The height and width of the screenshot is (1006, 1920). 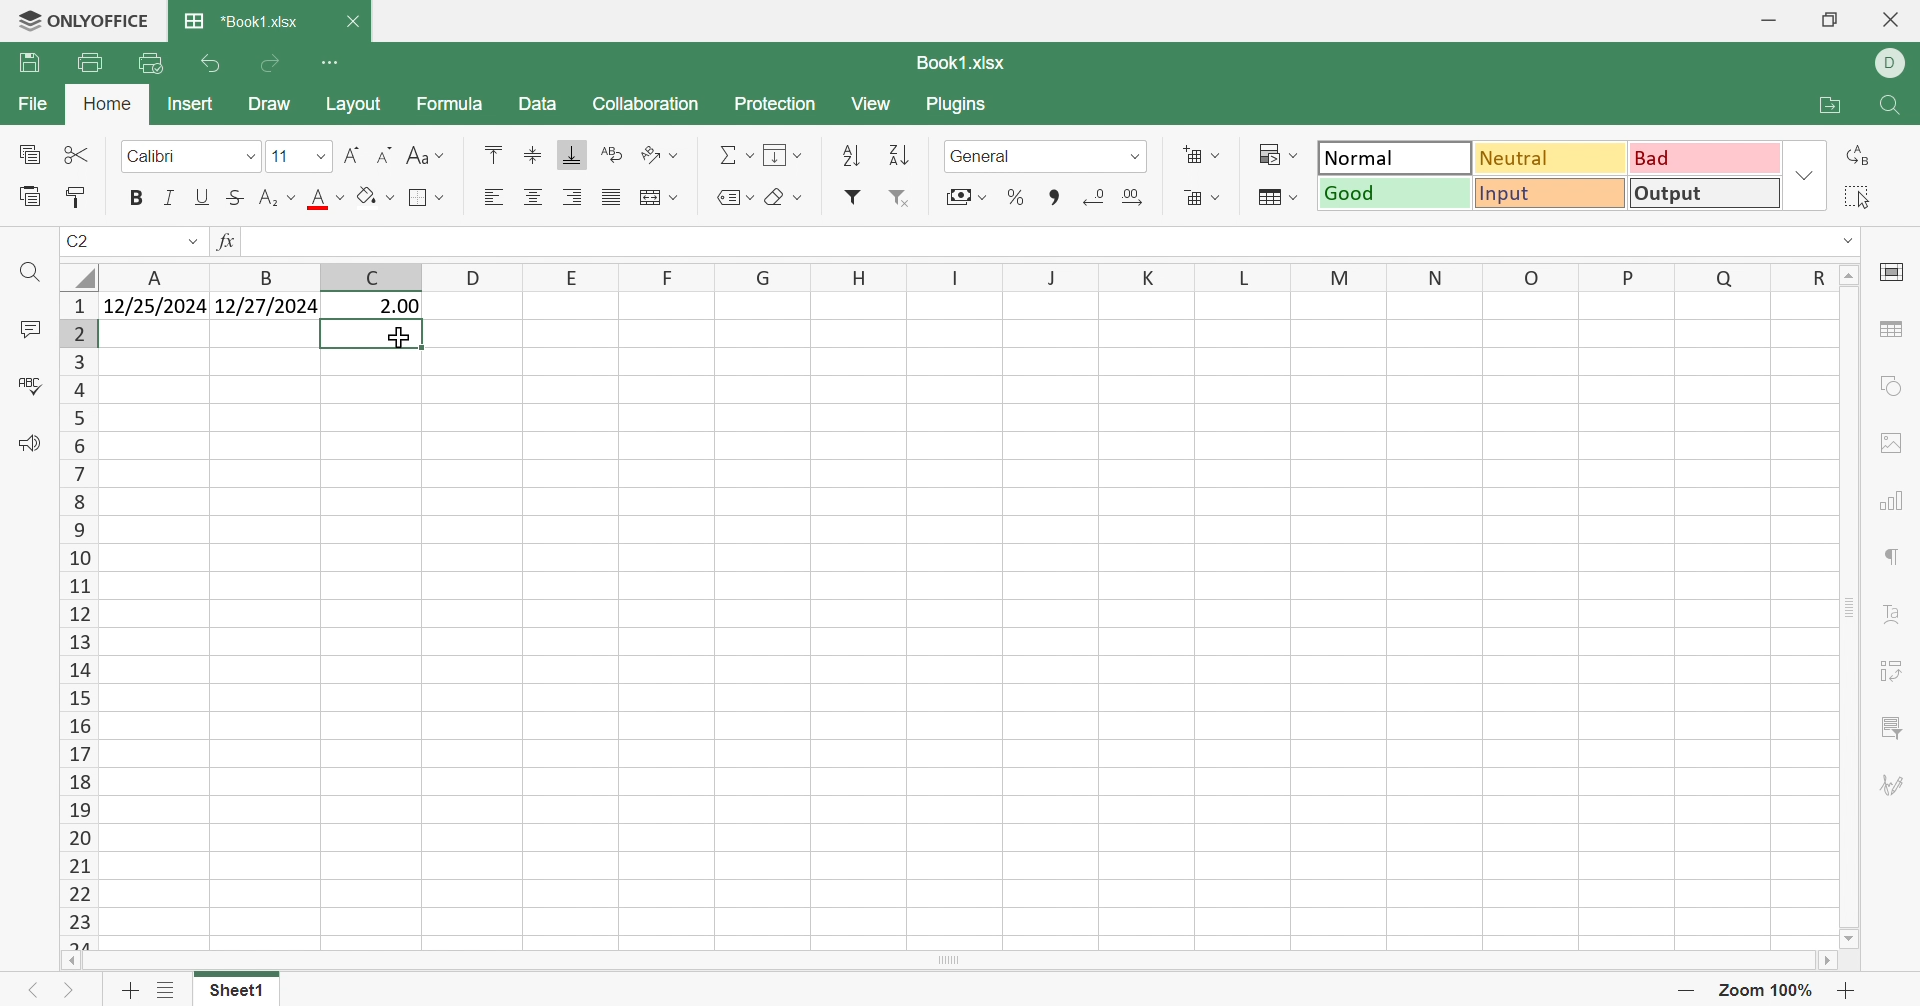 I want to click on Check Spelling, so click(x=29, y=388).